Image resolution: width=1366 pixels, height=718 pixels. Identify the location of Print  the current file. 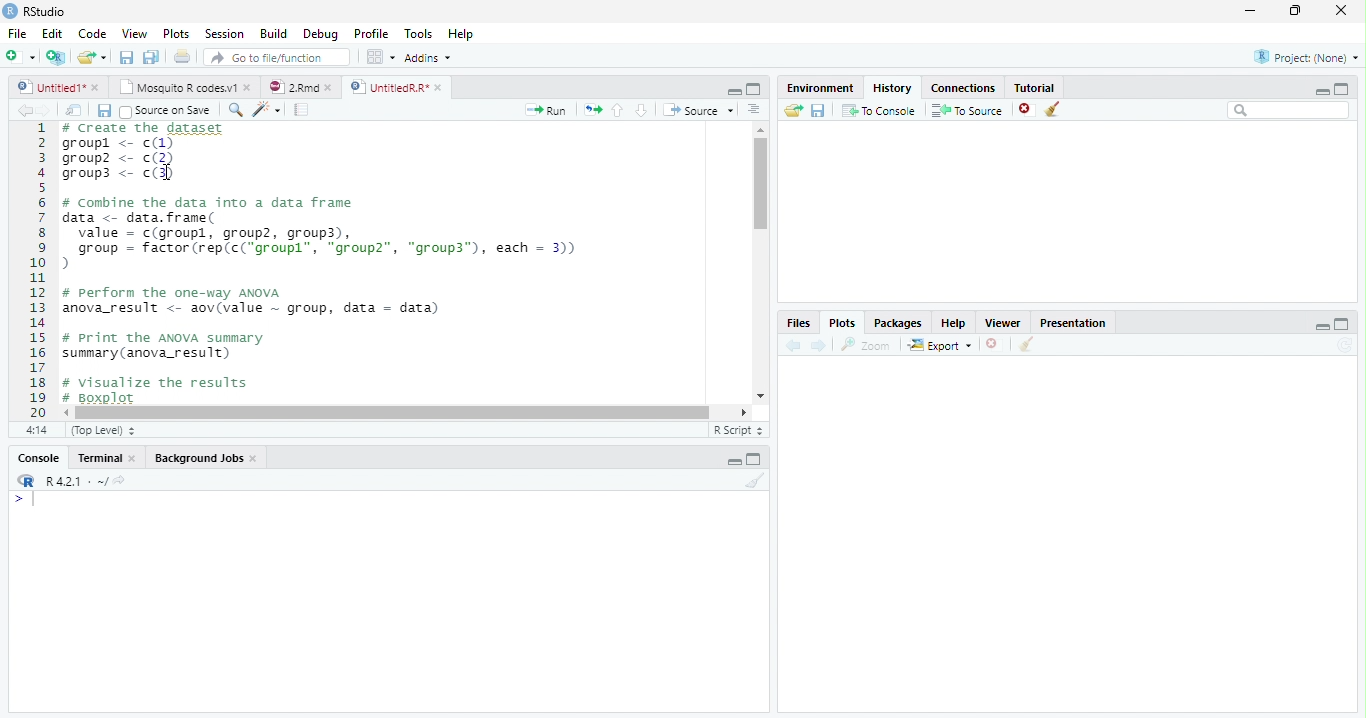
(183, 57).